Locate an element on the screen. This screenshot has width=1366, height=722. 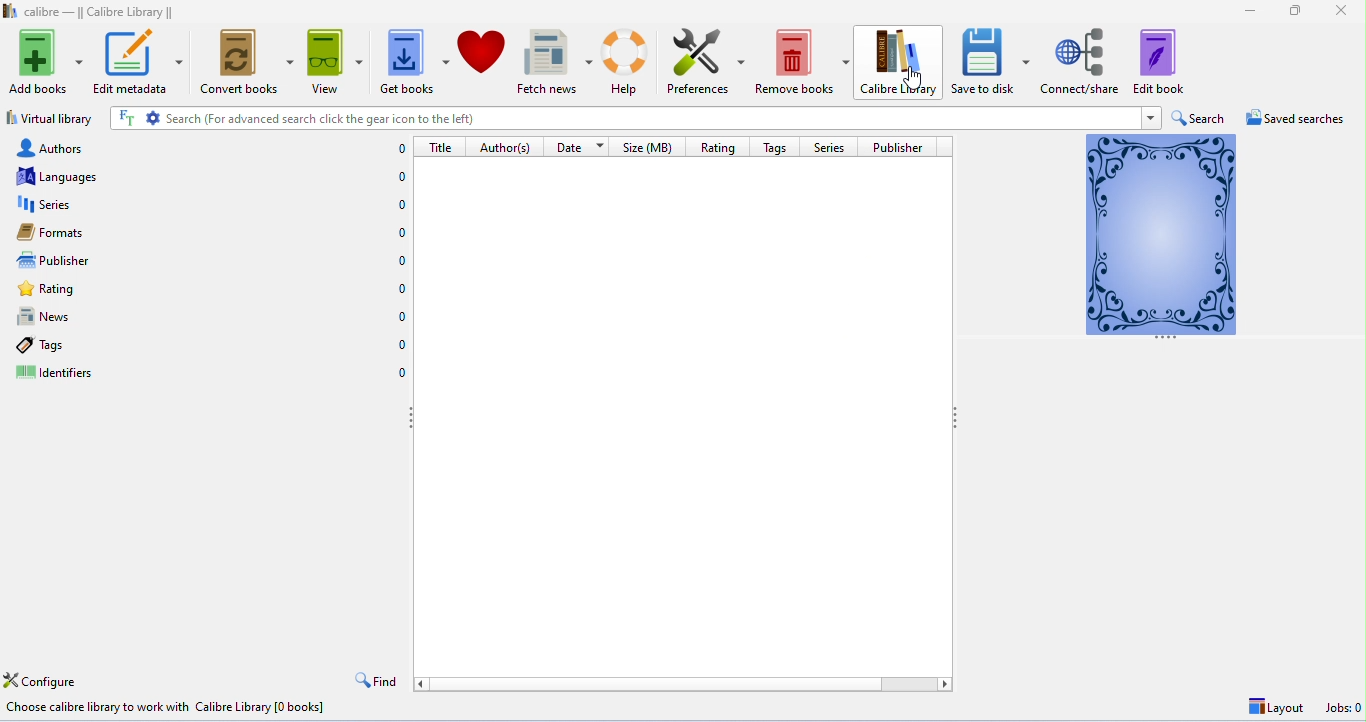
cursor is located at coordinates (914, 79).